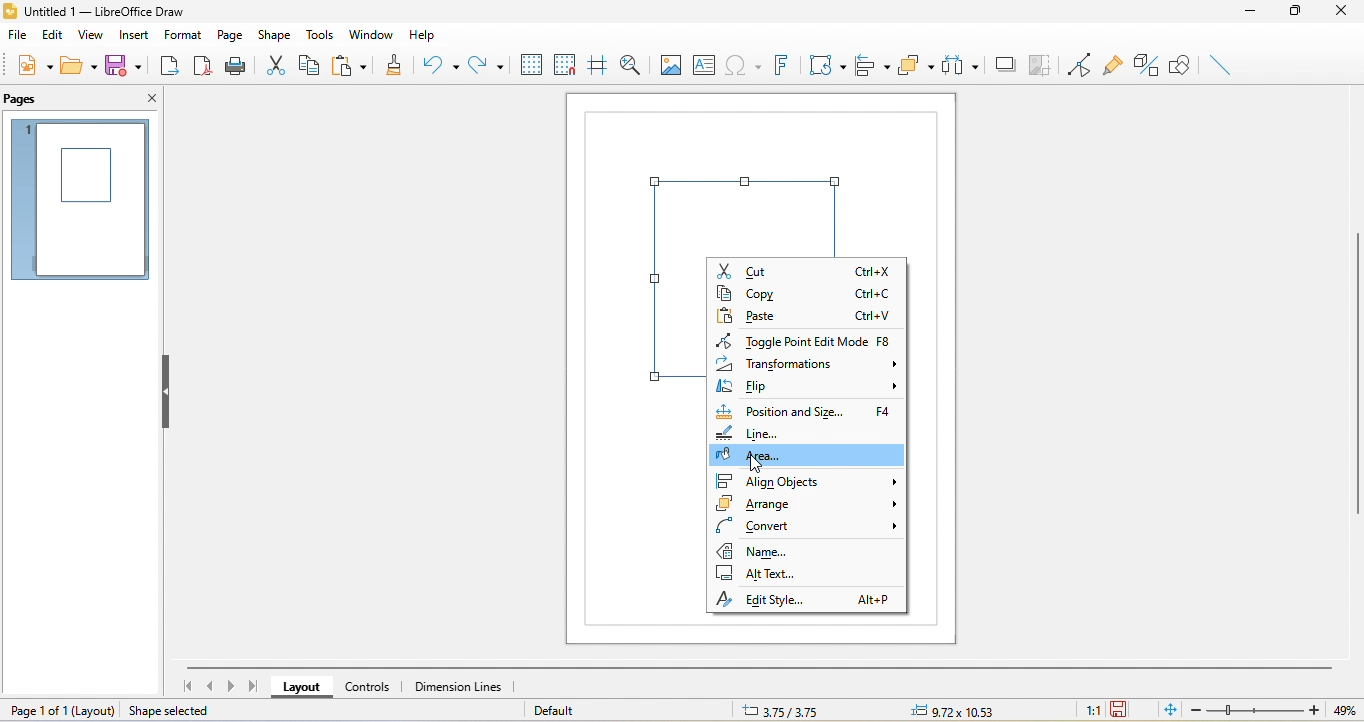 This screenshot has height=722, width=1364. I want to click on page 1, so click(82, 199).